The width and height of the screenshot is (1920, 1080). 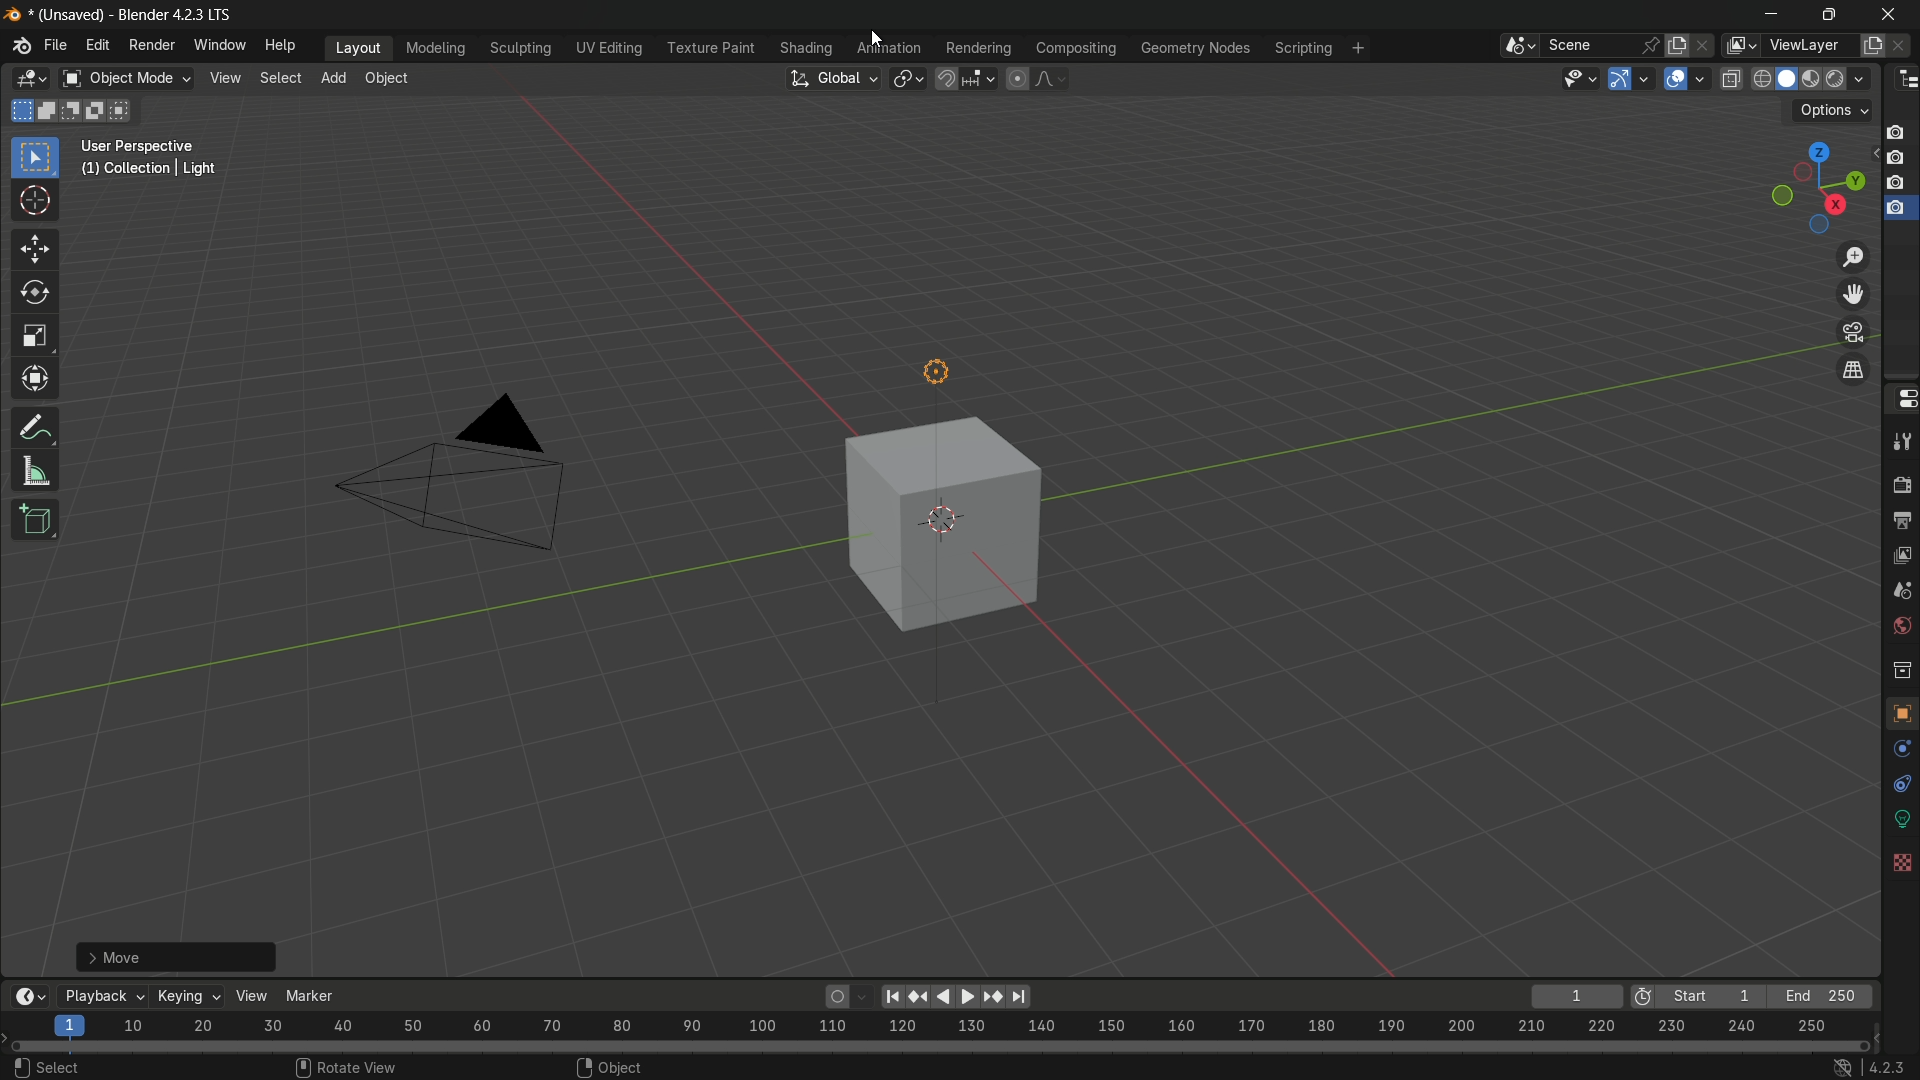 I want to click on scripting menu, so click(x=1305, y=49).